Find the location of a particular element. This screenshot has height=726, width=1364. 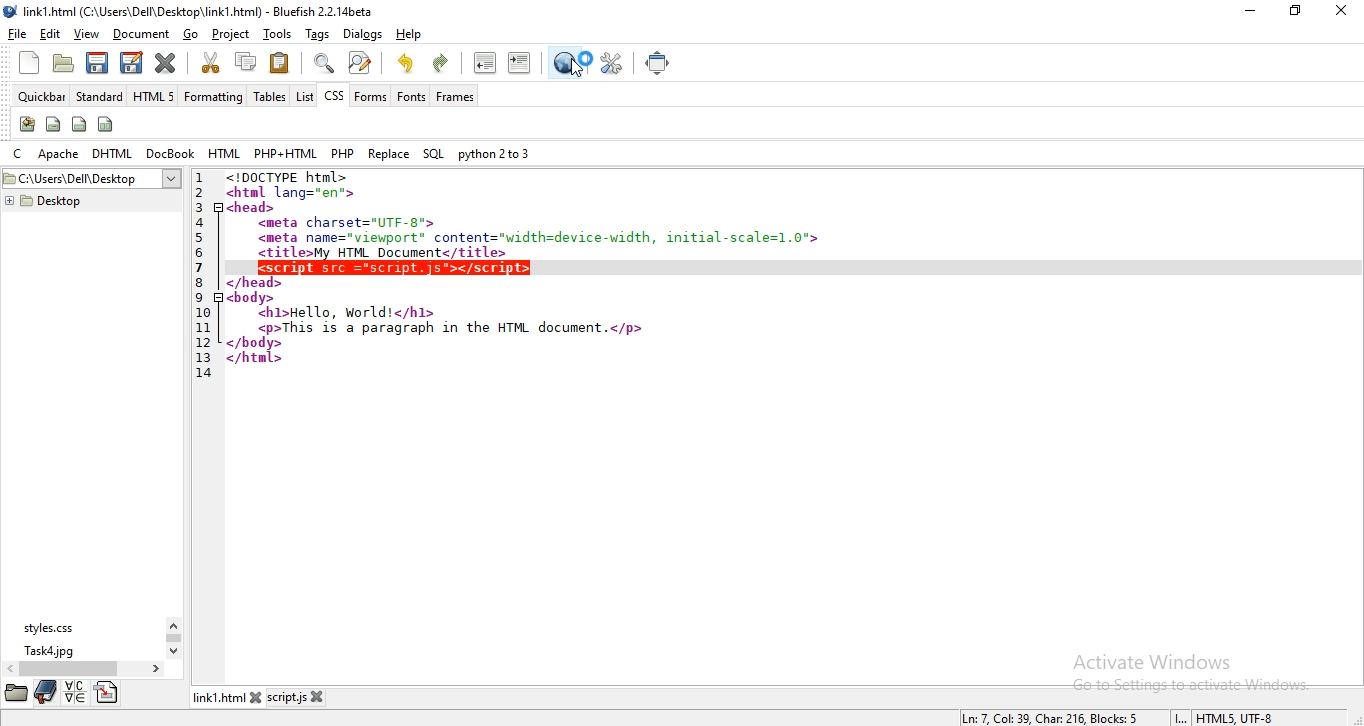

formatting is located at coordinates (214, 96).